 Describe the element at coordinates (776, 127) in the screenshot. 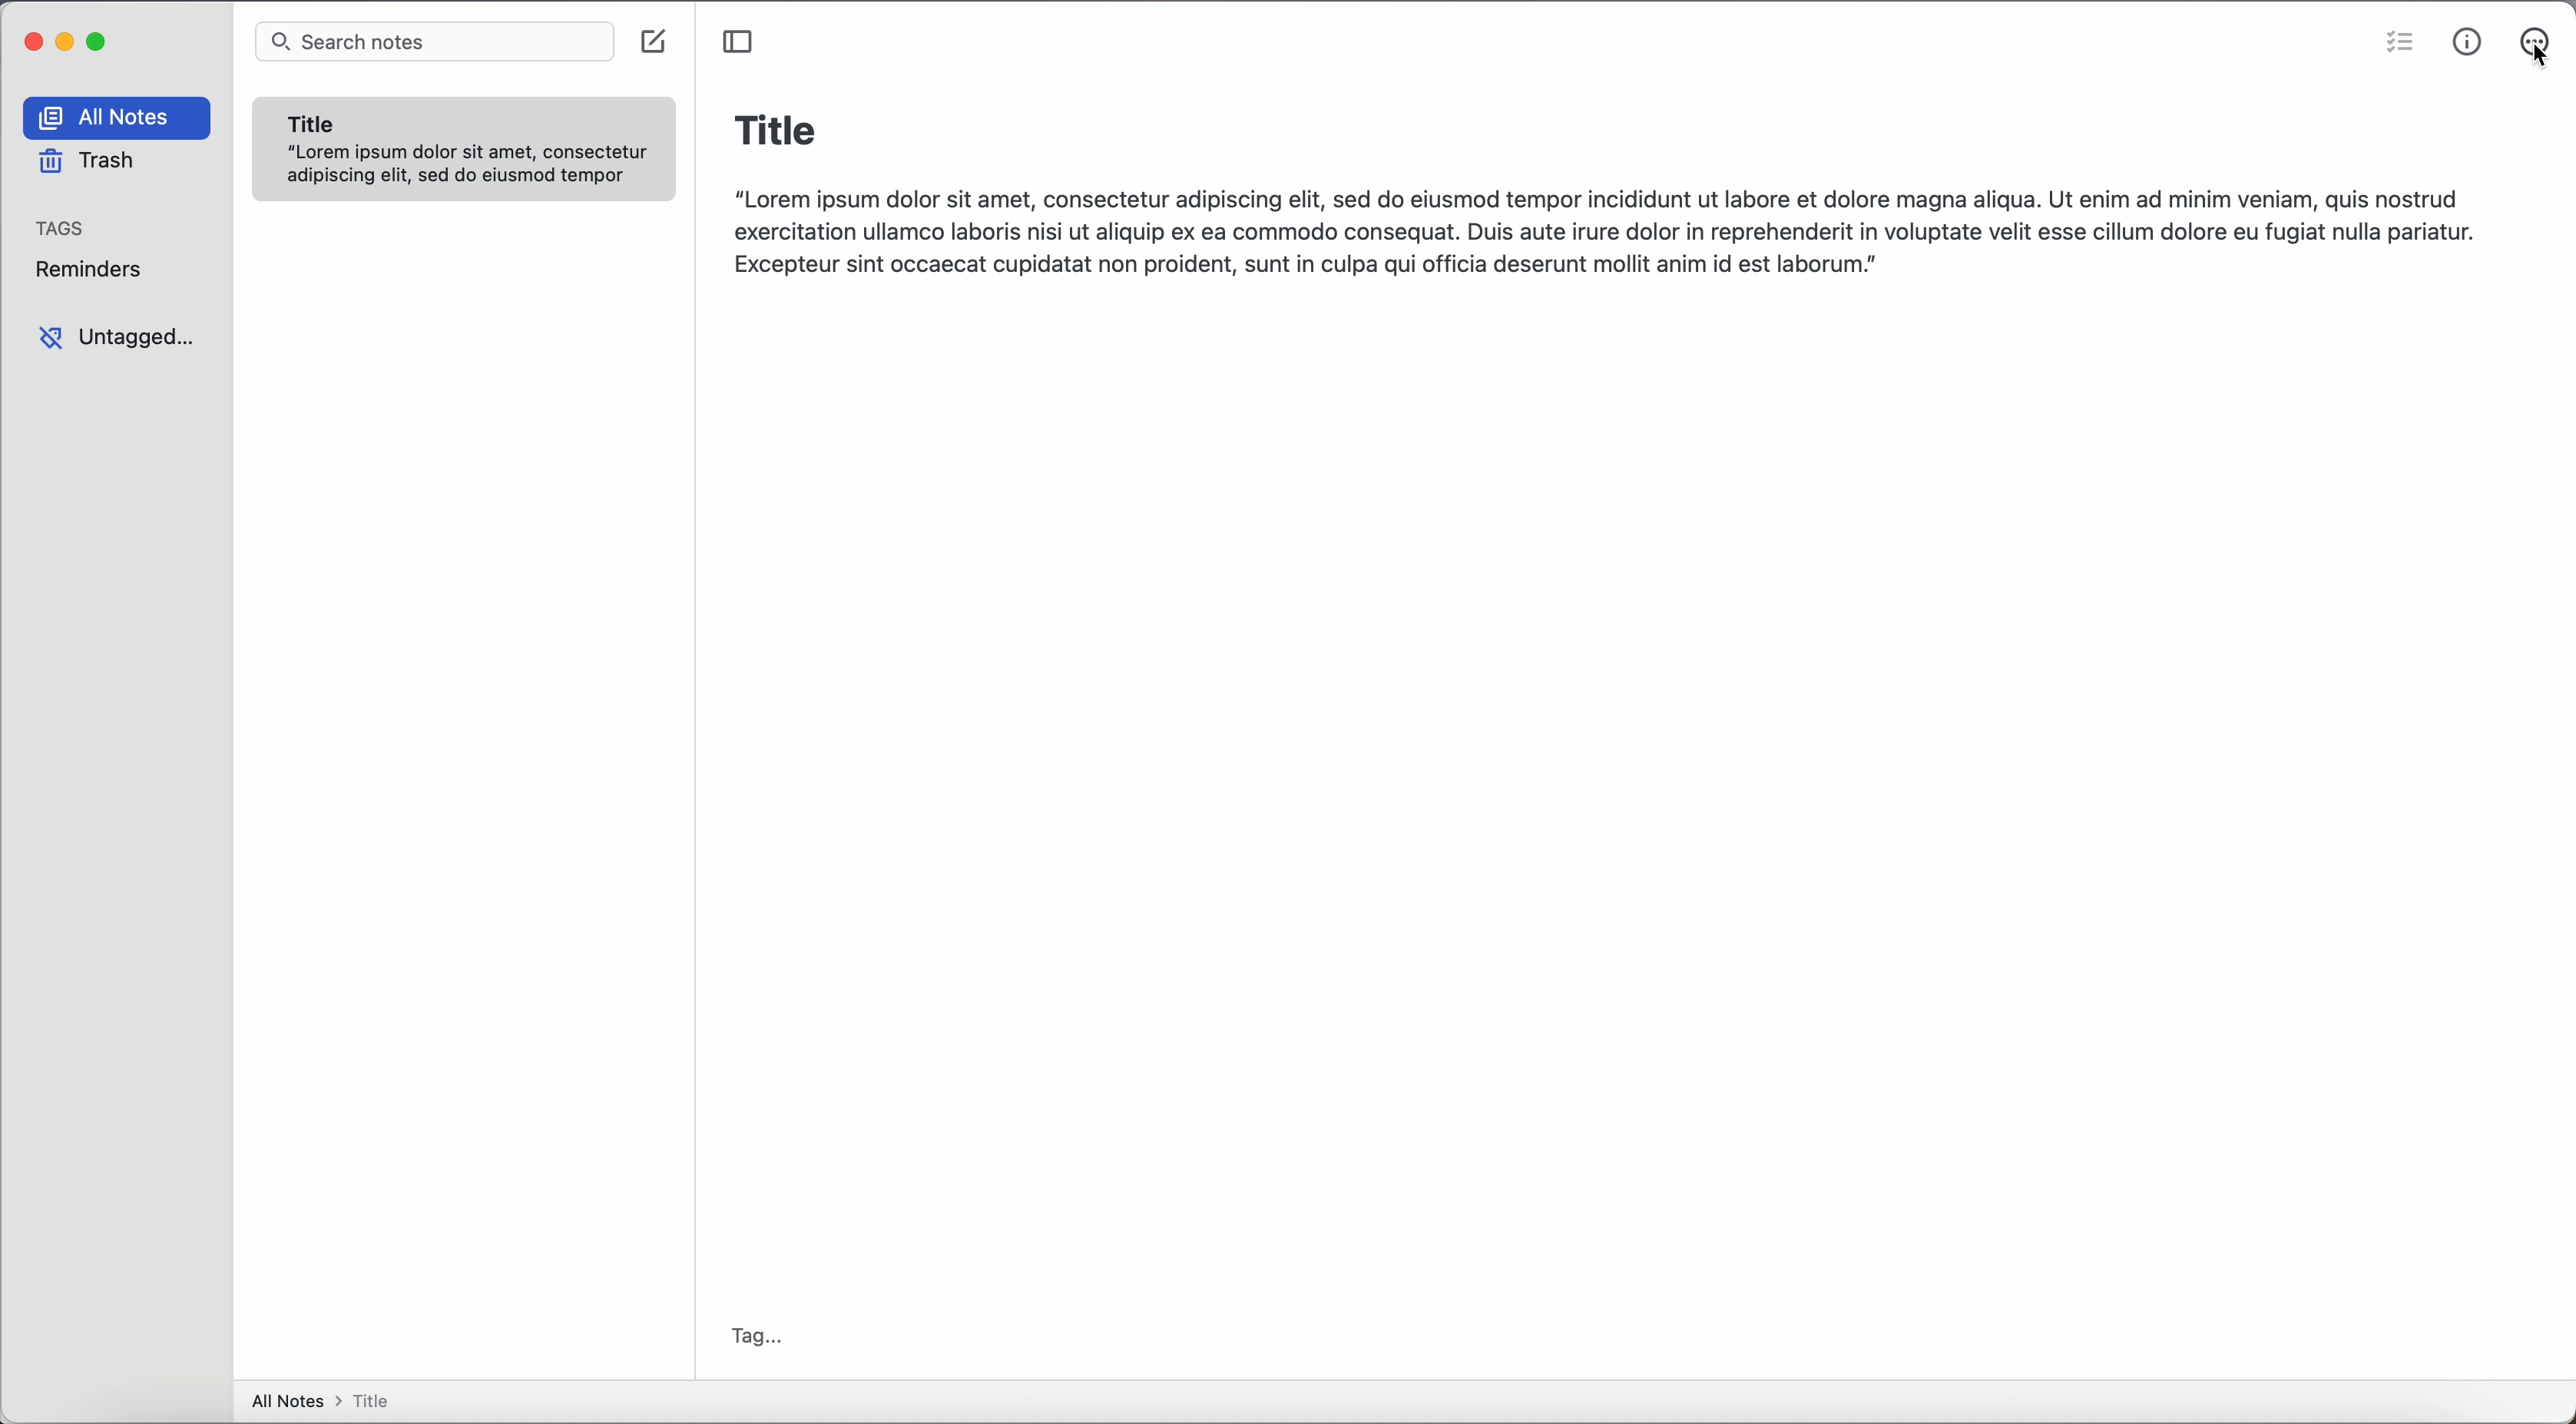

I see `title` at that location.